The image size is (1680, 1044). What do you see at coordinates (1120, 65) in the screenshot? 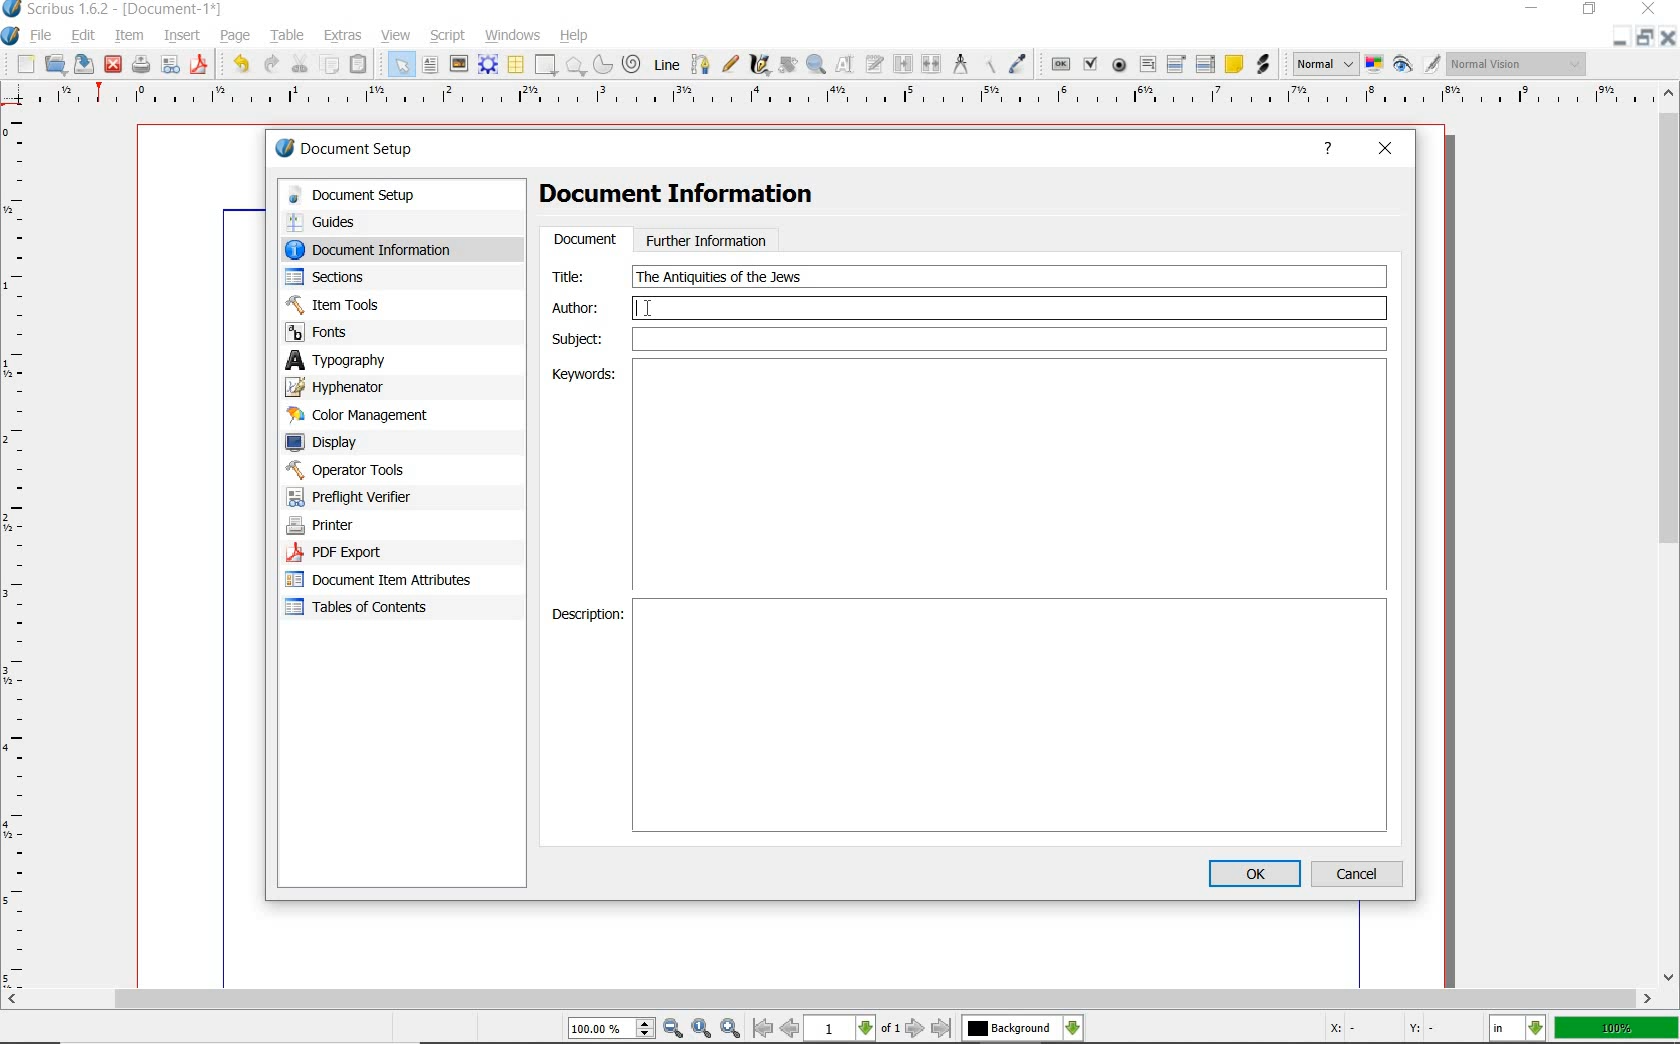
I see `pdf radio button` at bounding box center [1120, 65].